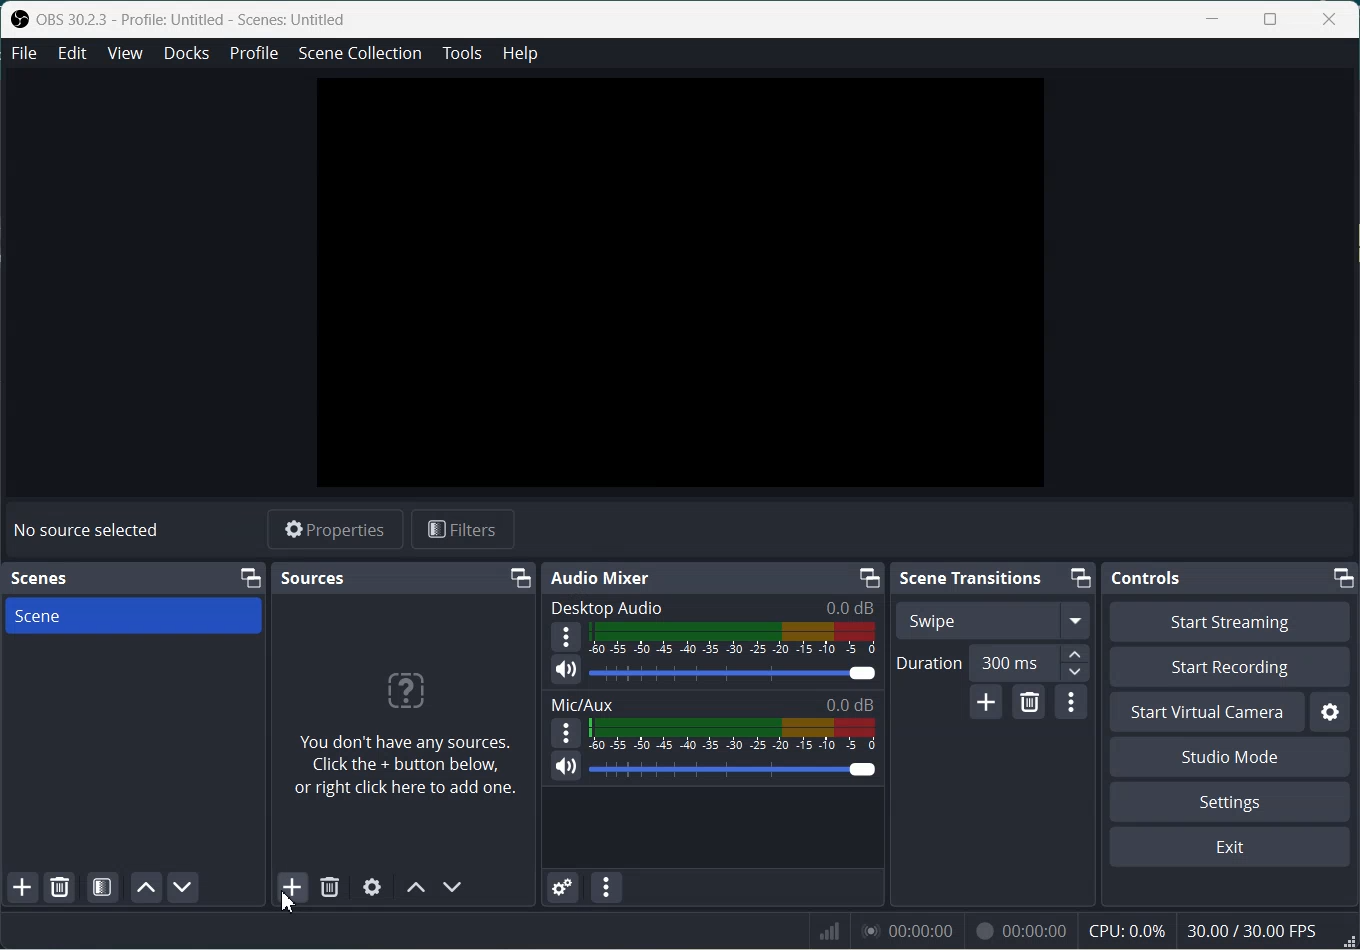  What do you see at coordinates (1030, 705) in the screenshot?
I see `Remove configurable transition` at bounding box center [1030, 705].